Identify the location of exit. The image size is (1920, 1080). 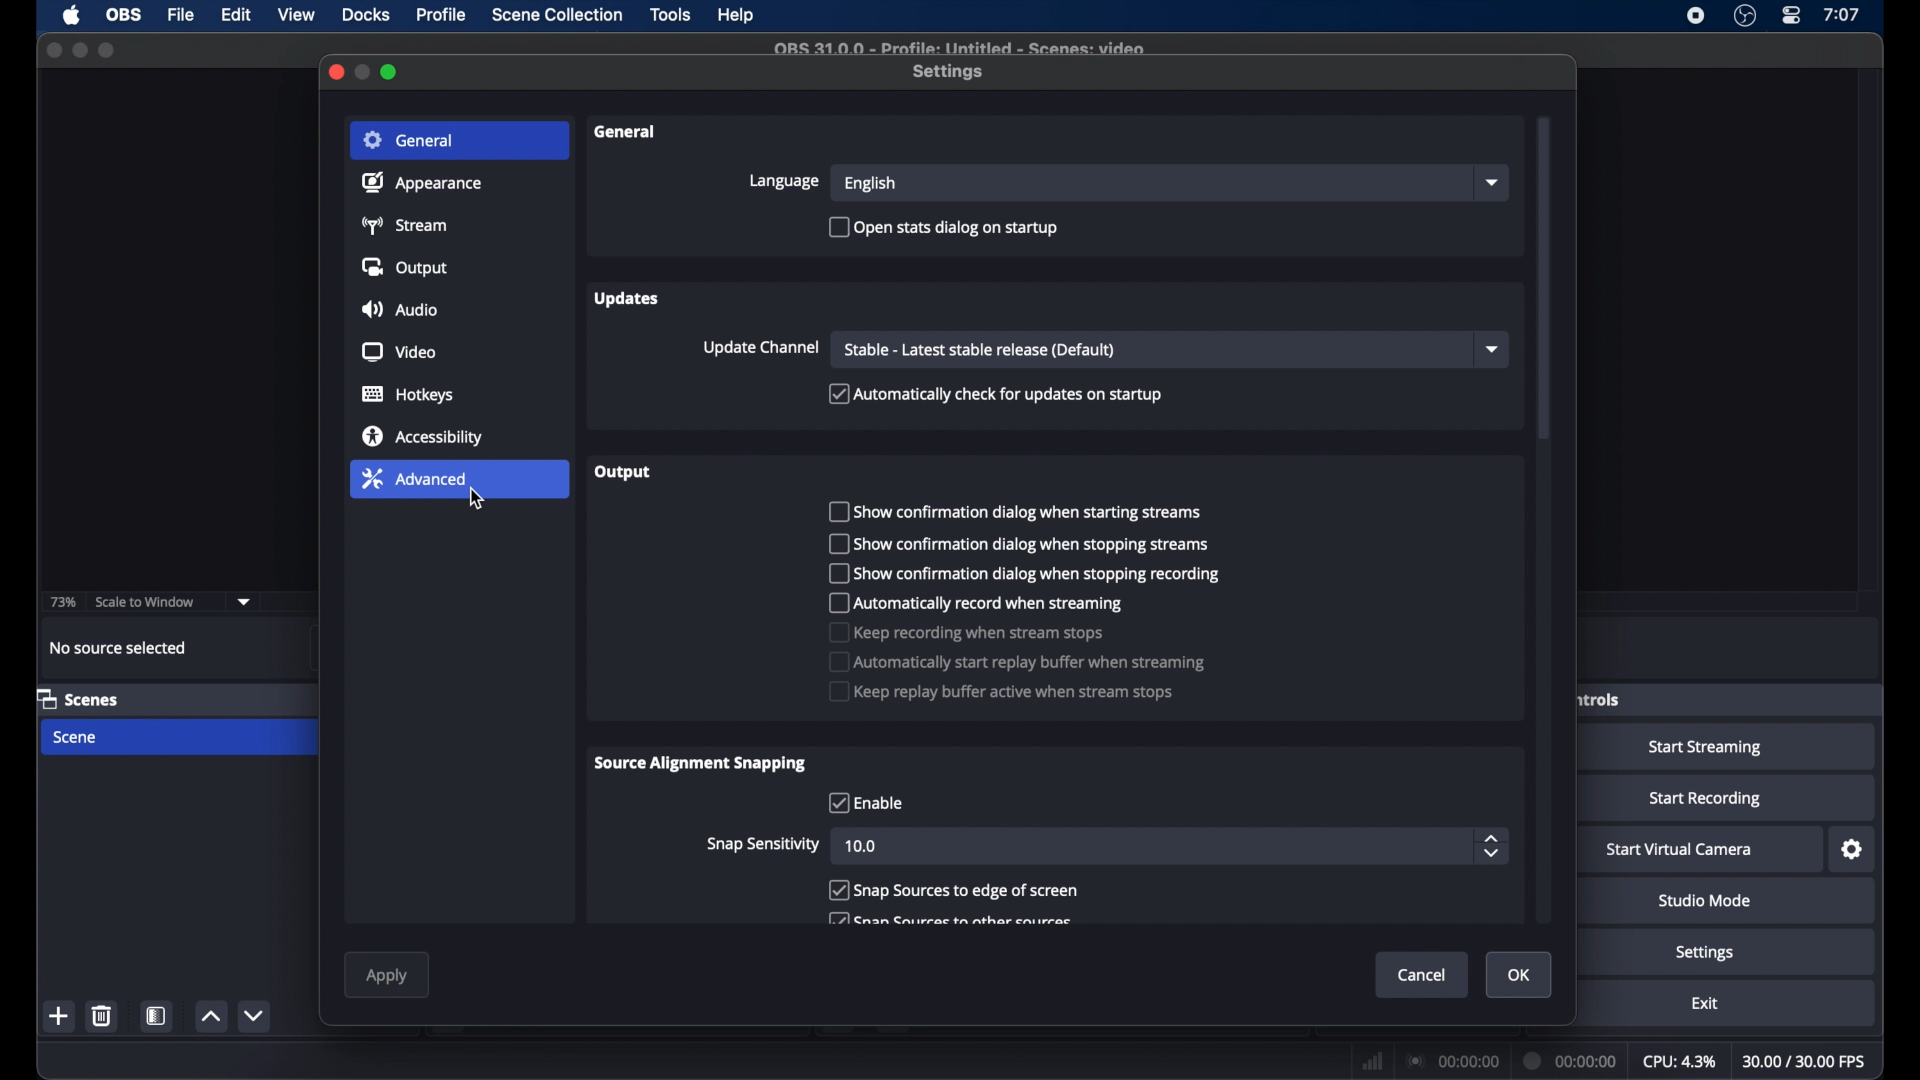
(1705, 1002).